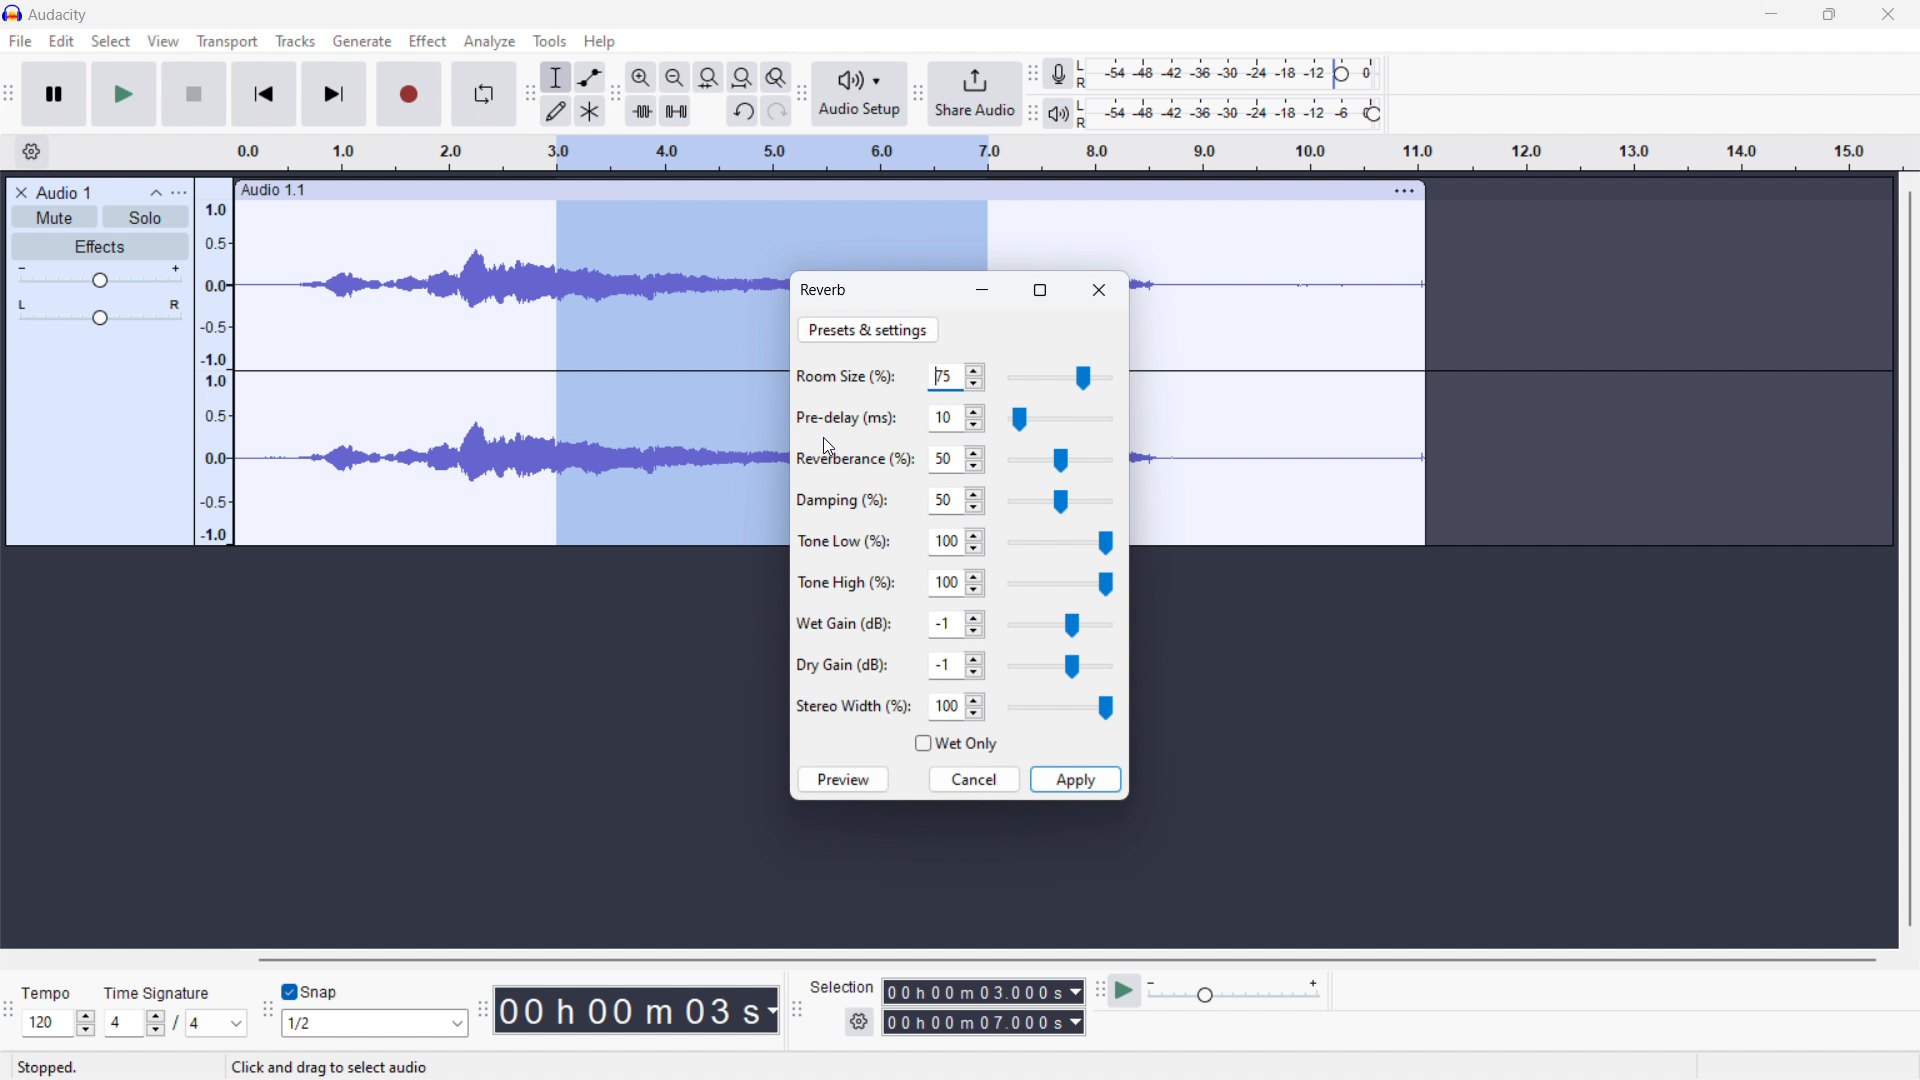 Image resolution: width=1920 pixels, height=1080 pixels. I want to click on close, so click(1889, 15).